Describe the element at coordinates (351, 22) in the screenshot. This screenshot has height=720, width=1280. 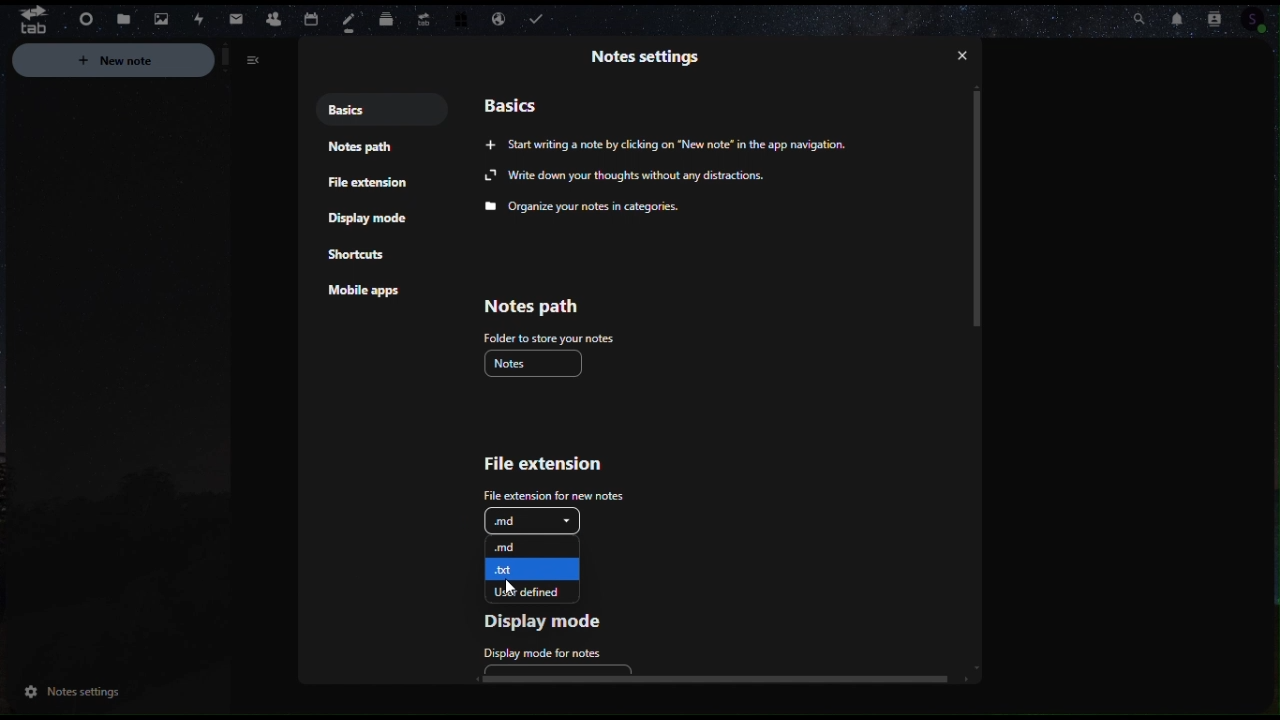
I see `notes` at that location.